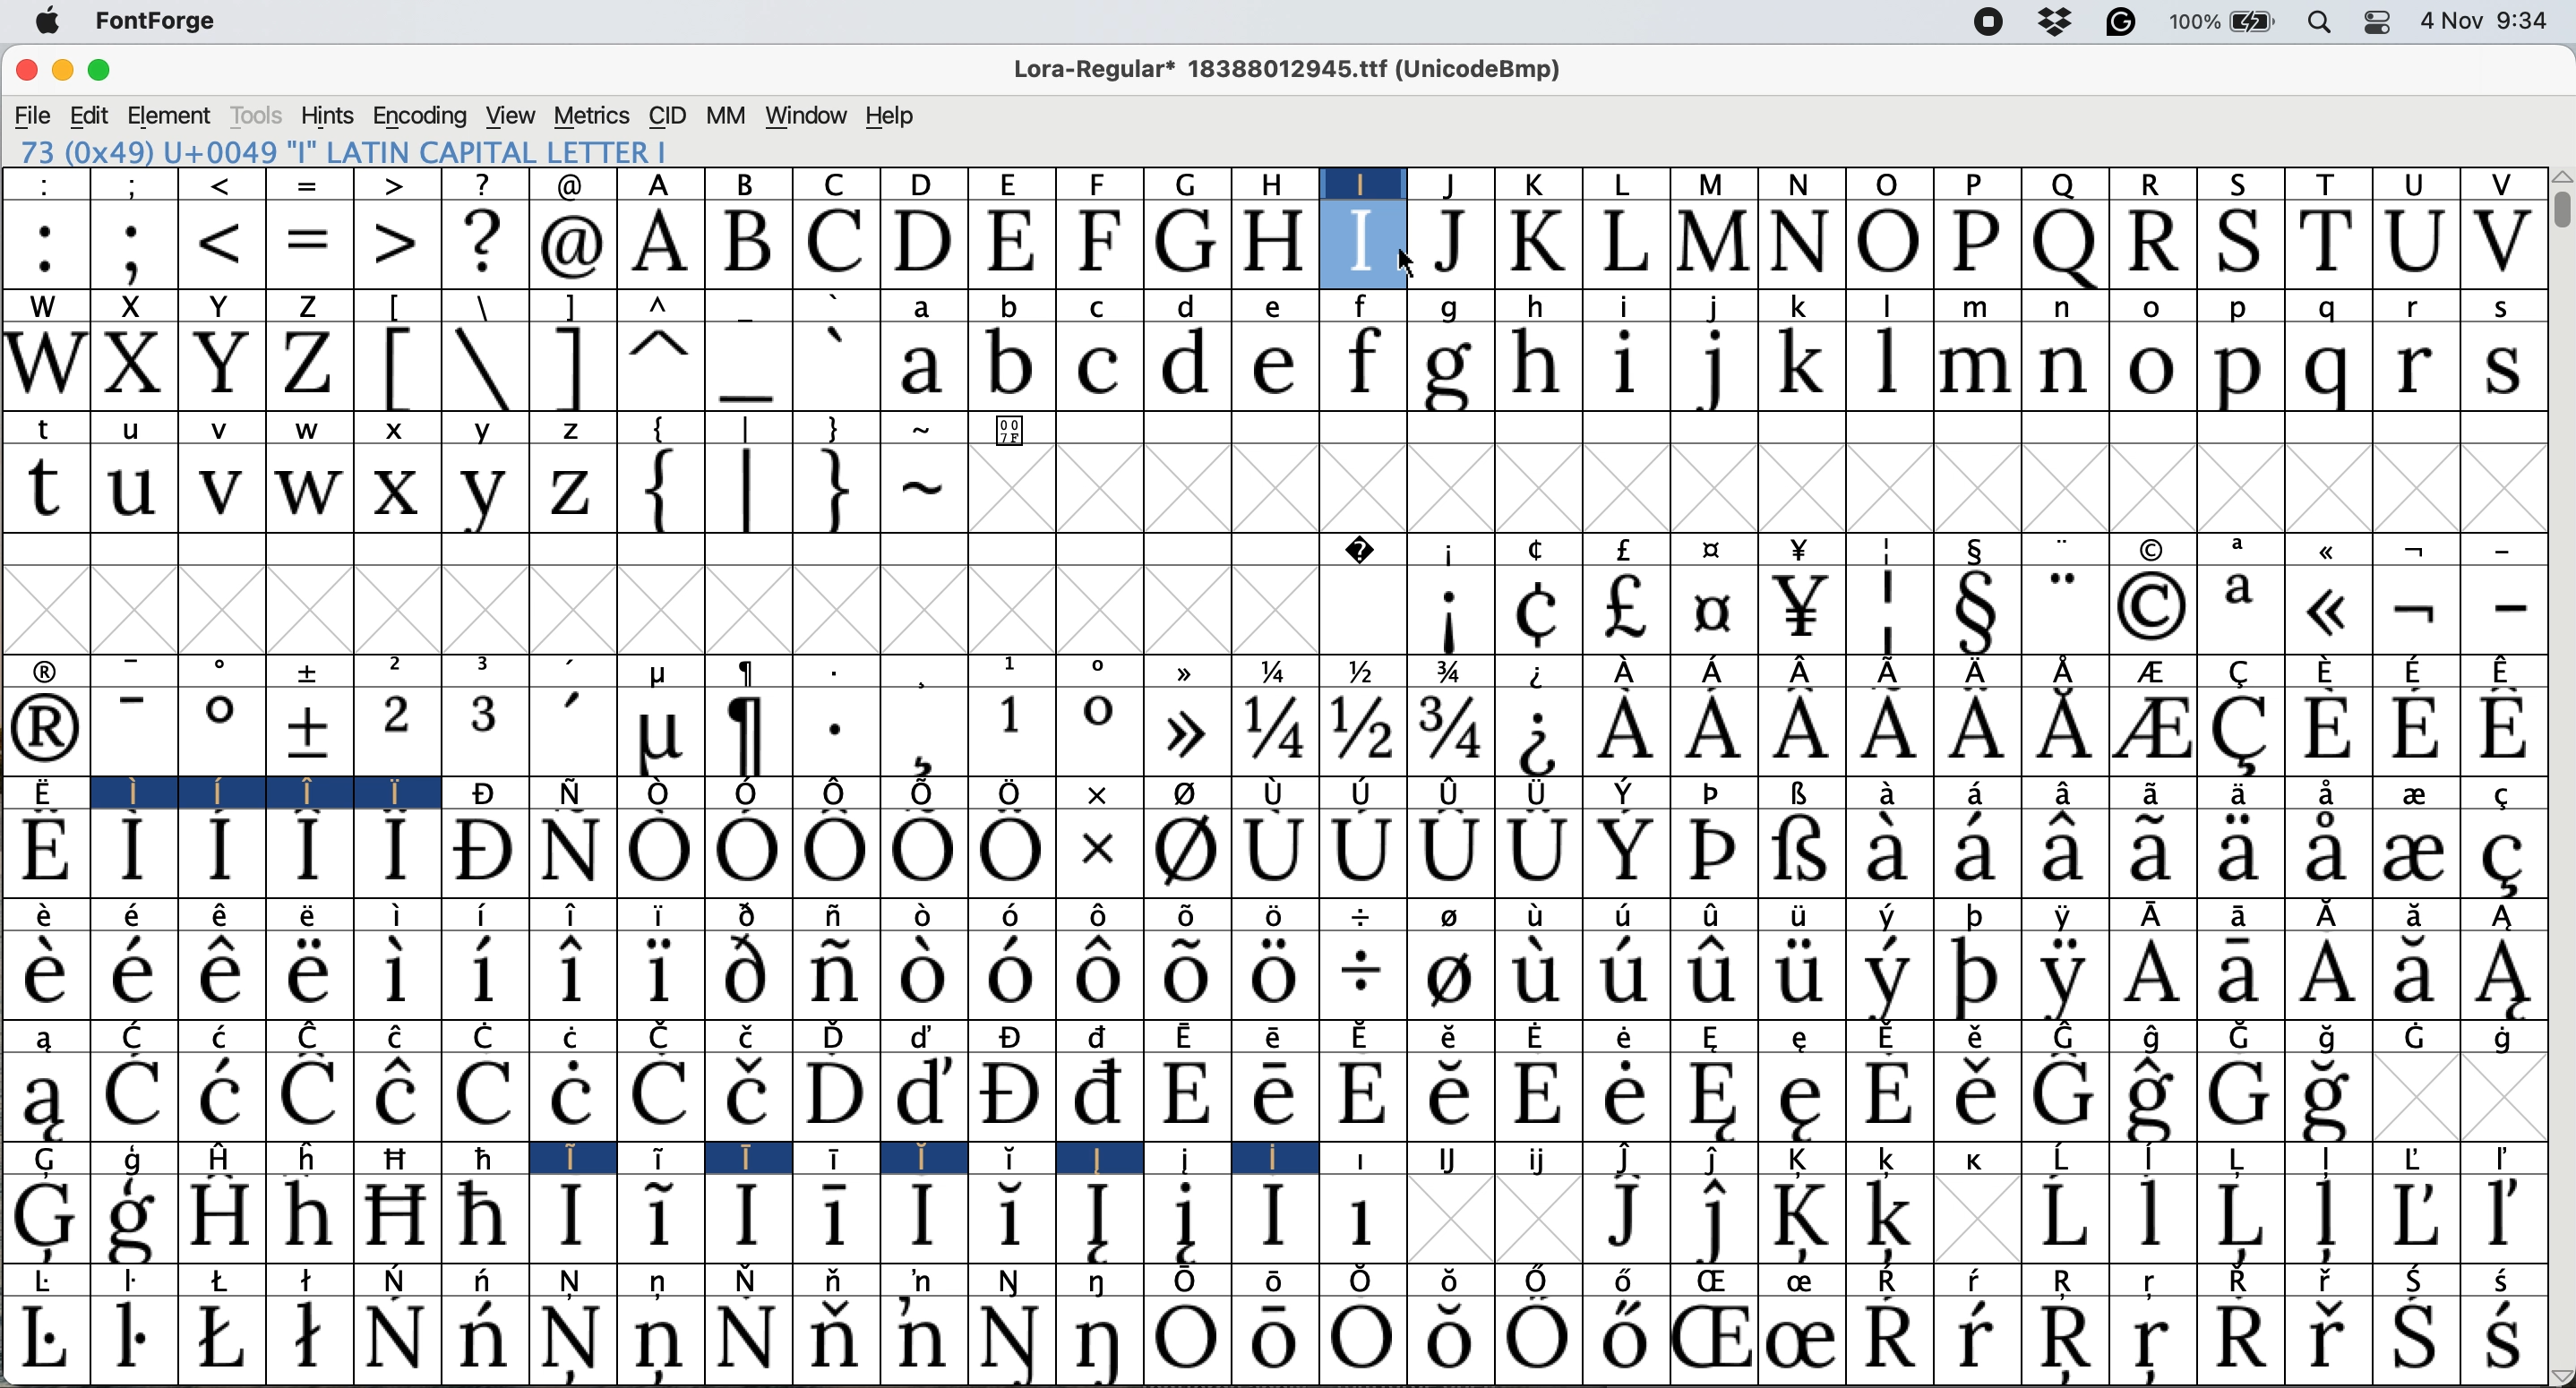  I want to click on Symbol, so click(752, 734).